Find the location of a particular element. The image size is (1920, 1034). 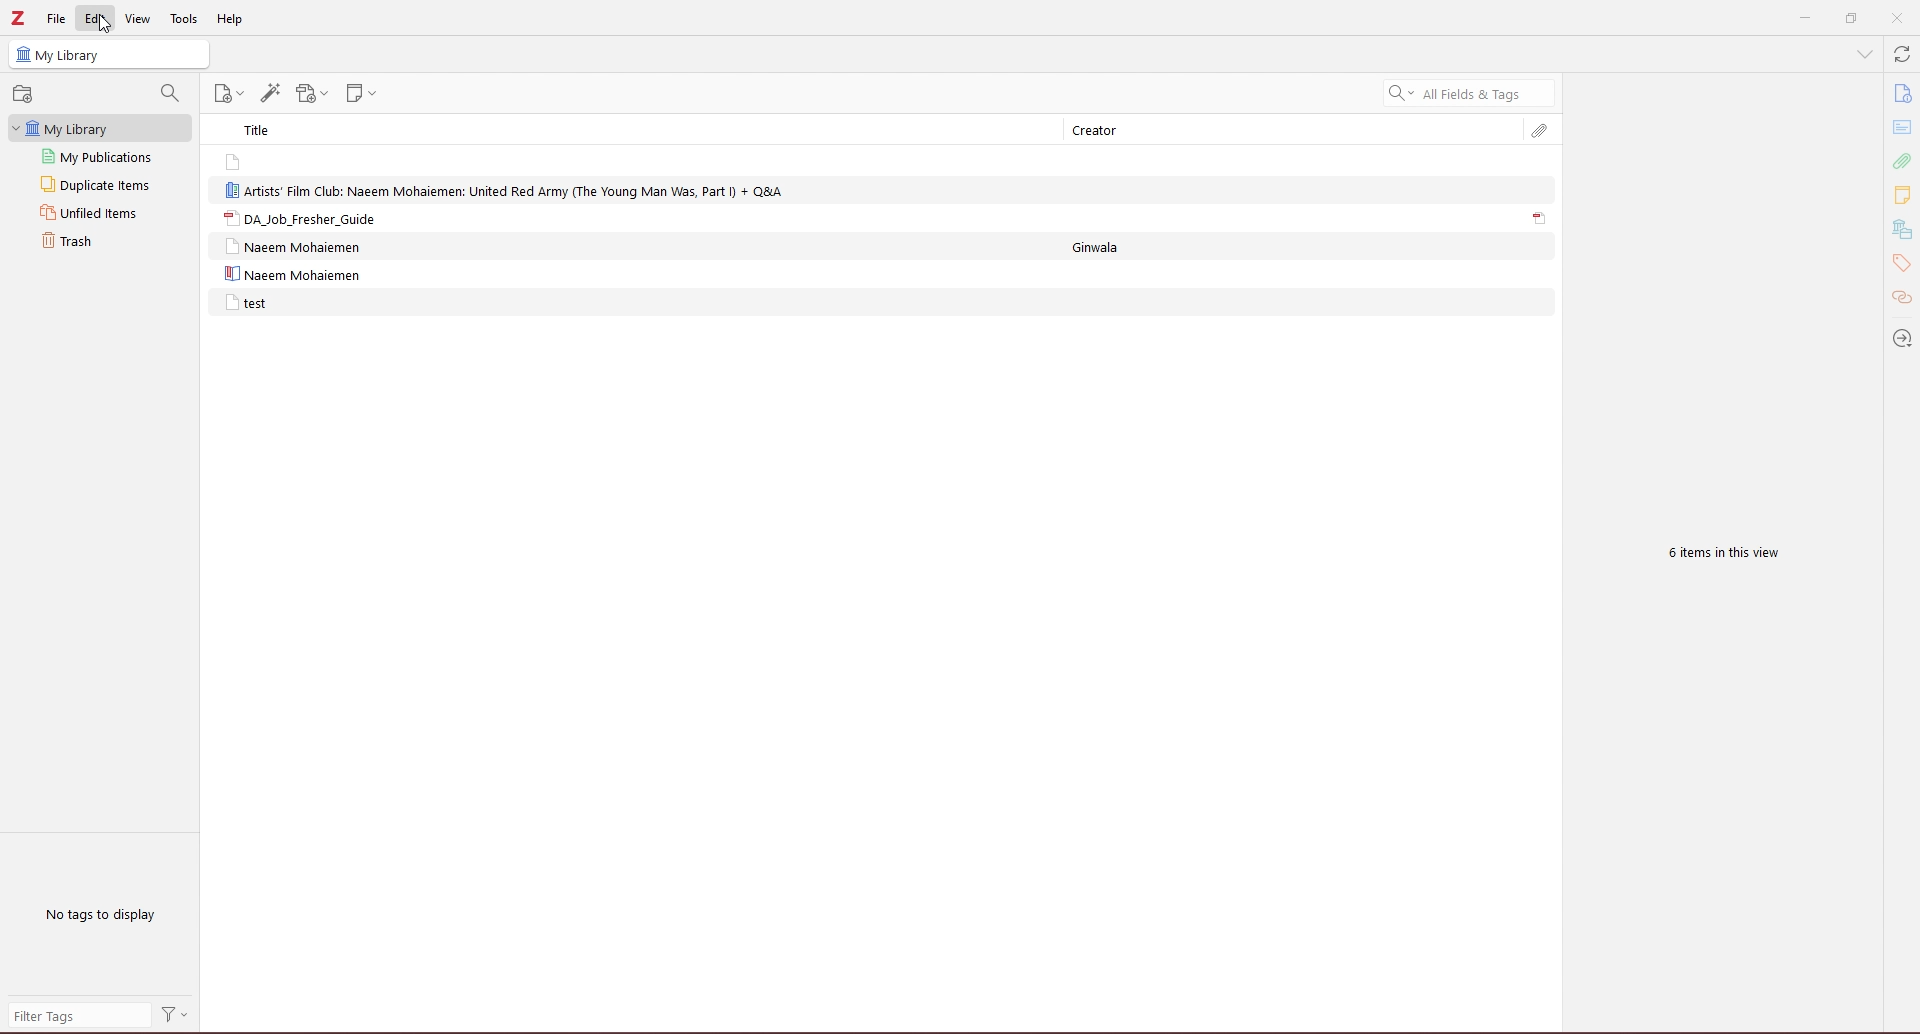

my library is located at coordinates (102, 129).